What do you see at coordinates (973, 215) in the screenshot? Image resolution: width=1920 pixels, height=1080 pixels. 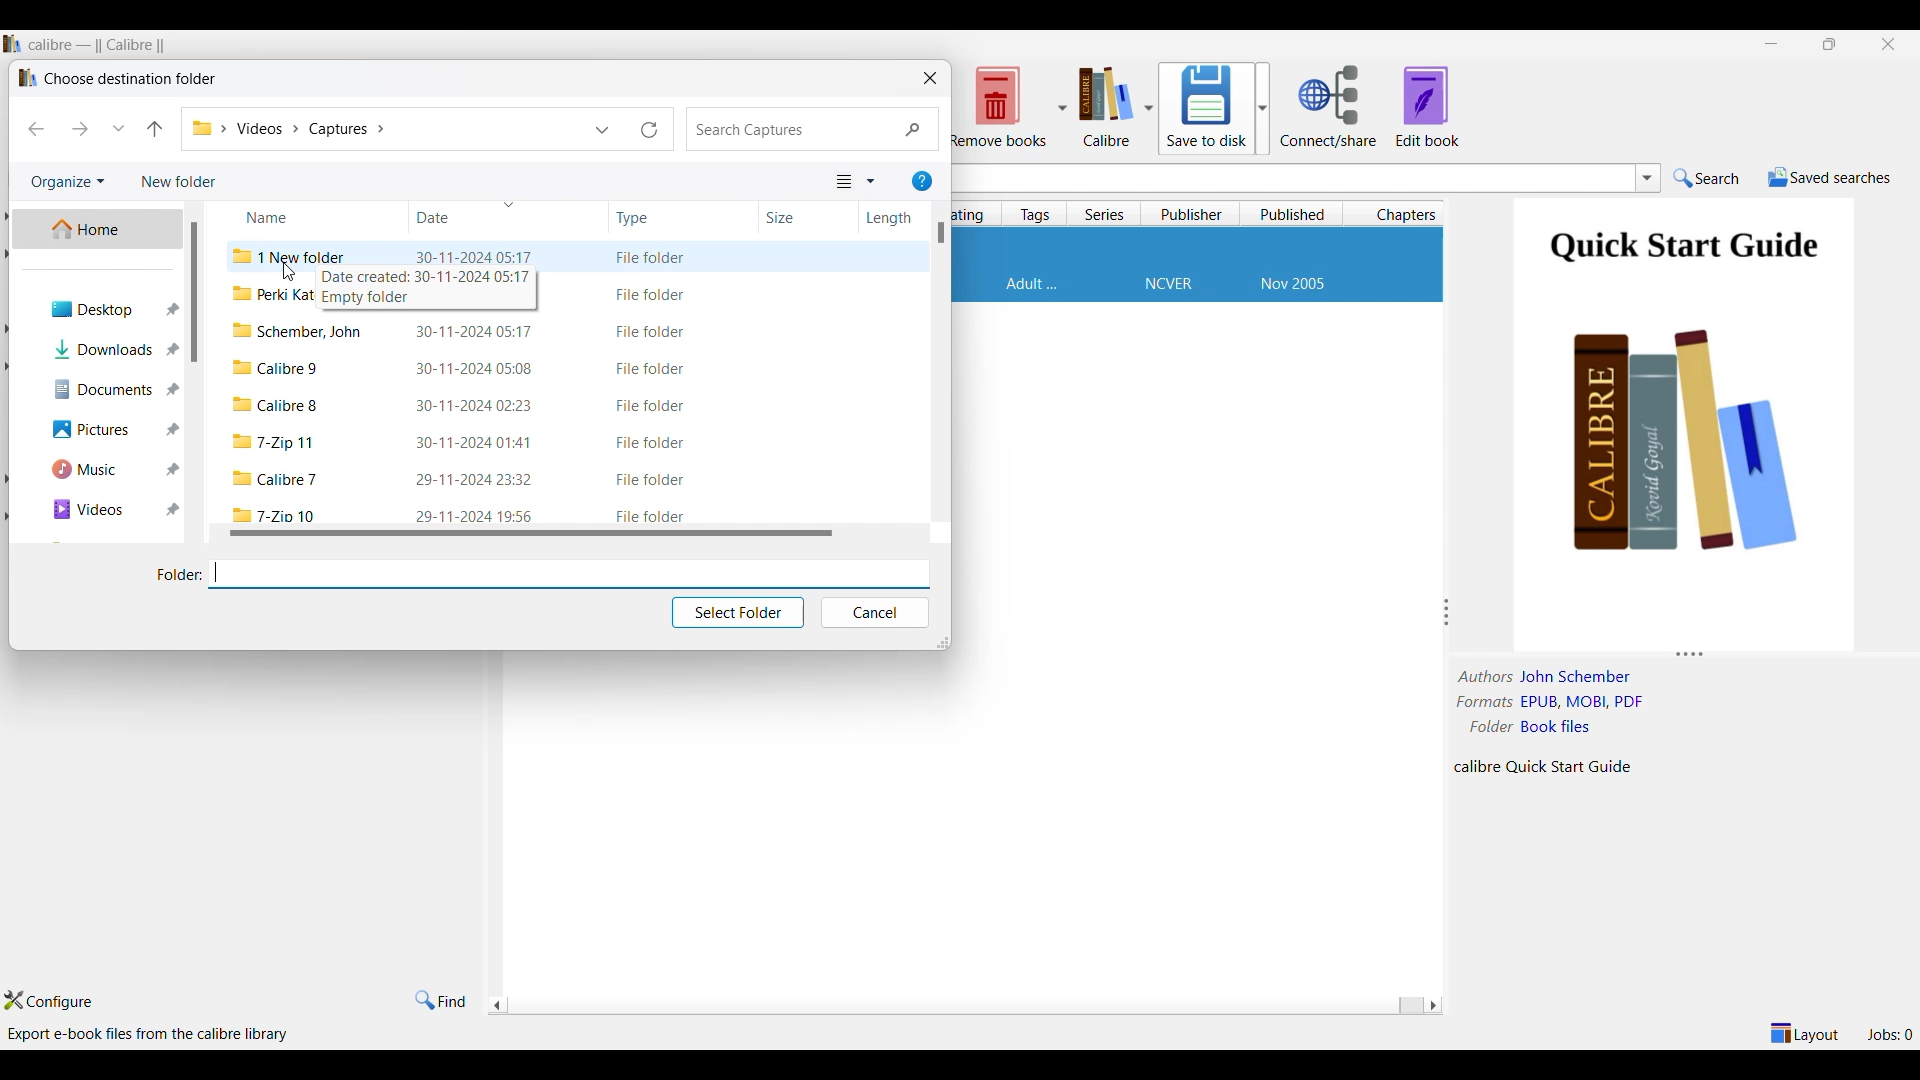 I see `Rating column` at bounding box center [973, 215].